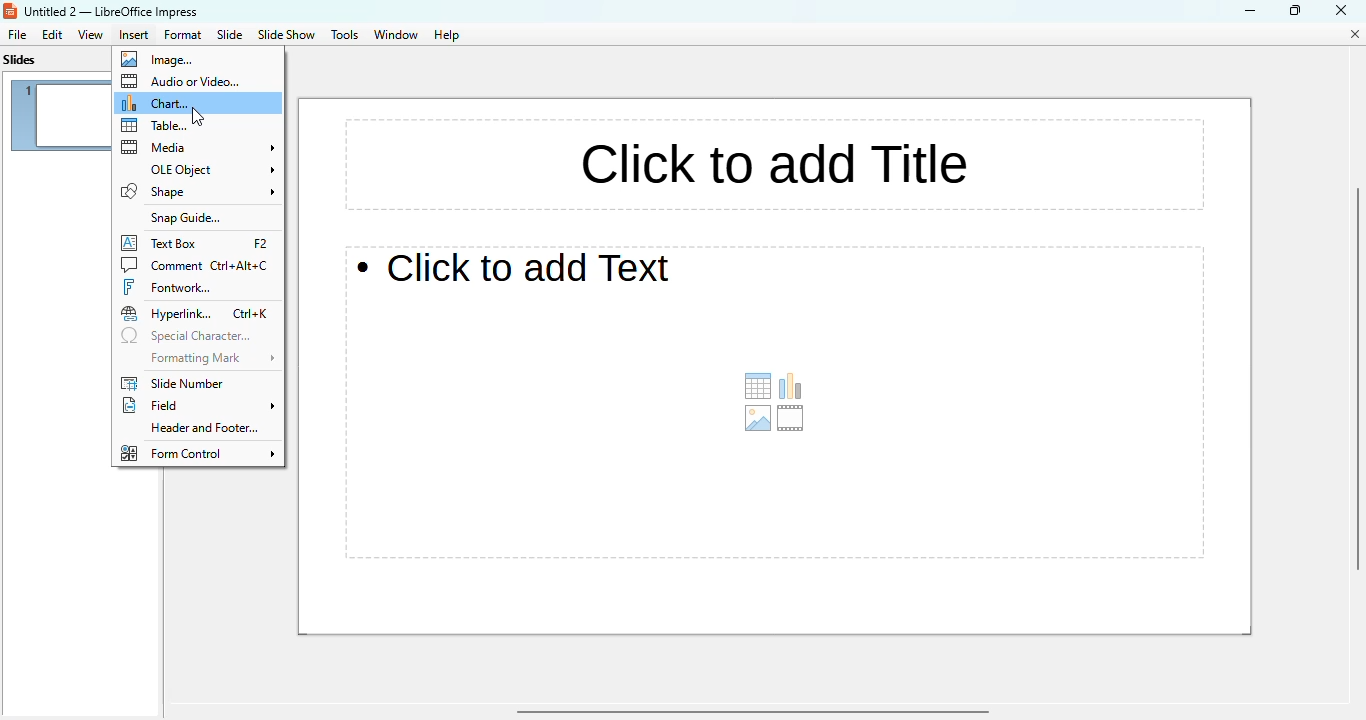 The width and height of the screenshot is (1366, 720). What do you see at coordinates (161, 242) in the screenshot?
I see `text box` at bounding box center [161, 242].